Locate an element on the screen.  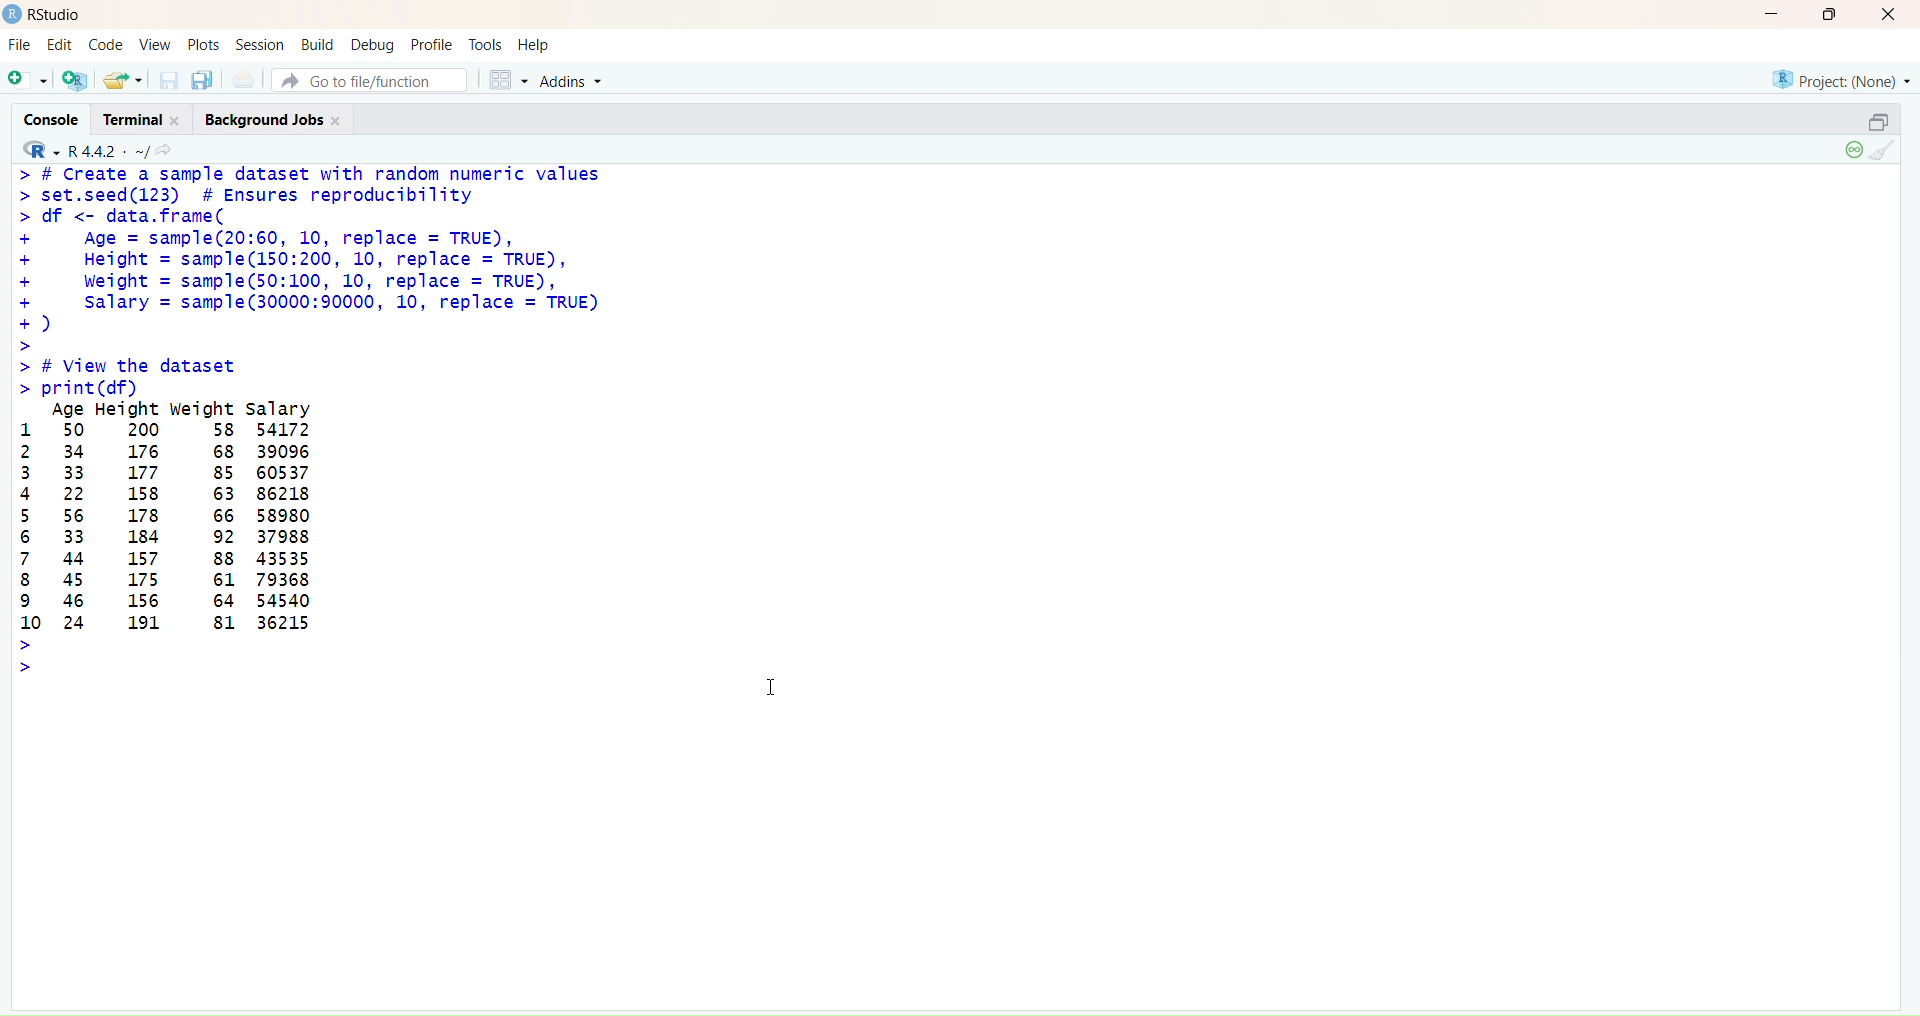
Maximize is located at coordinates (1830, 15).